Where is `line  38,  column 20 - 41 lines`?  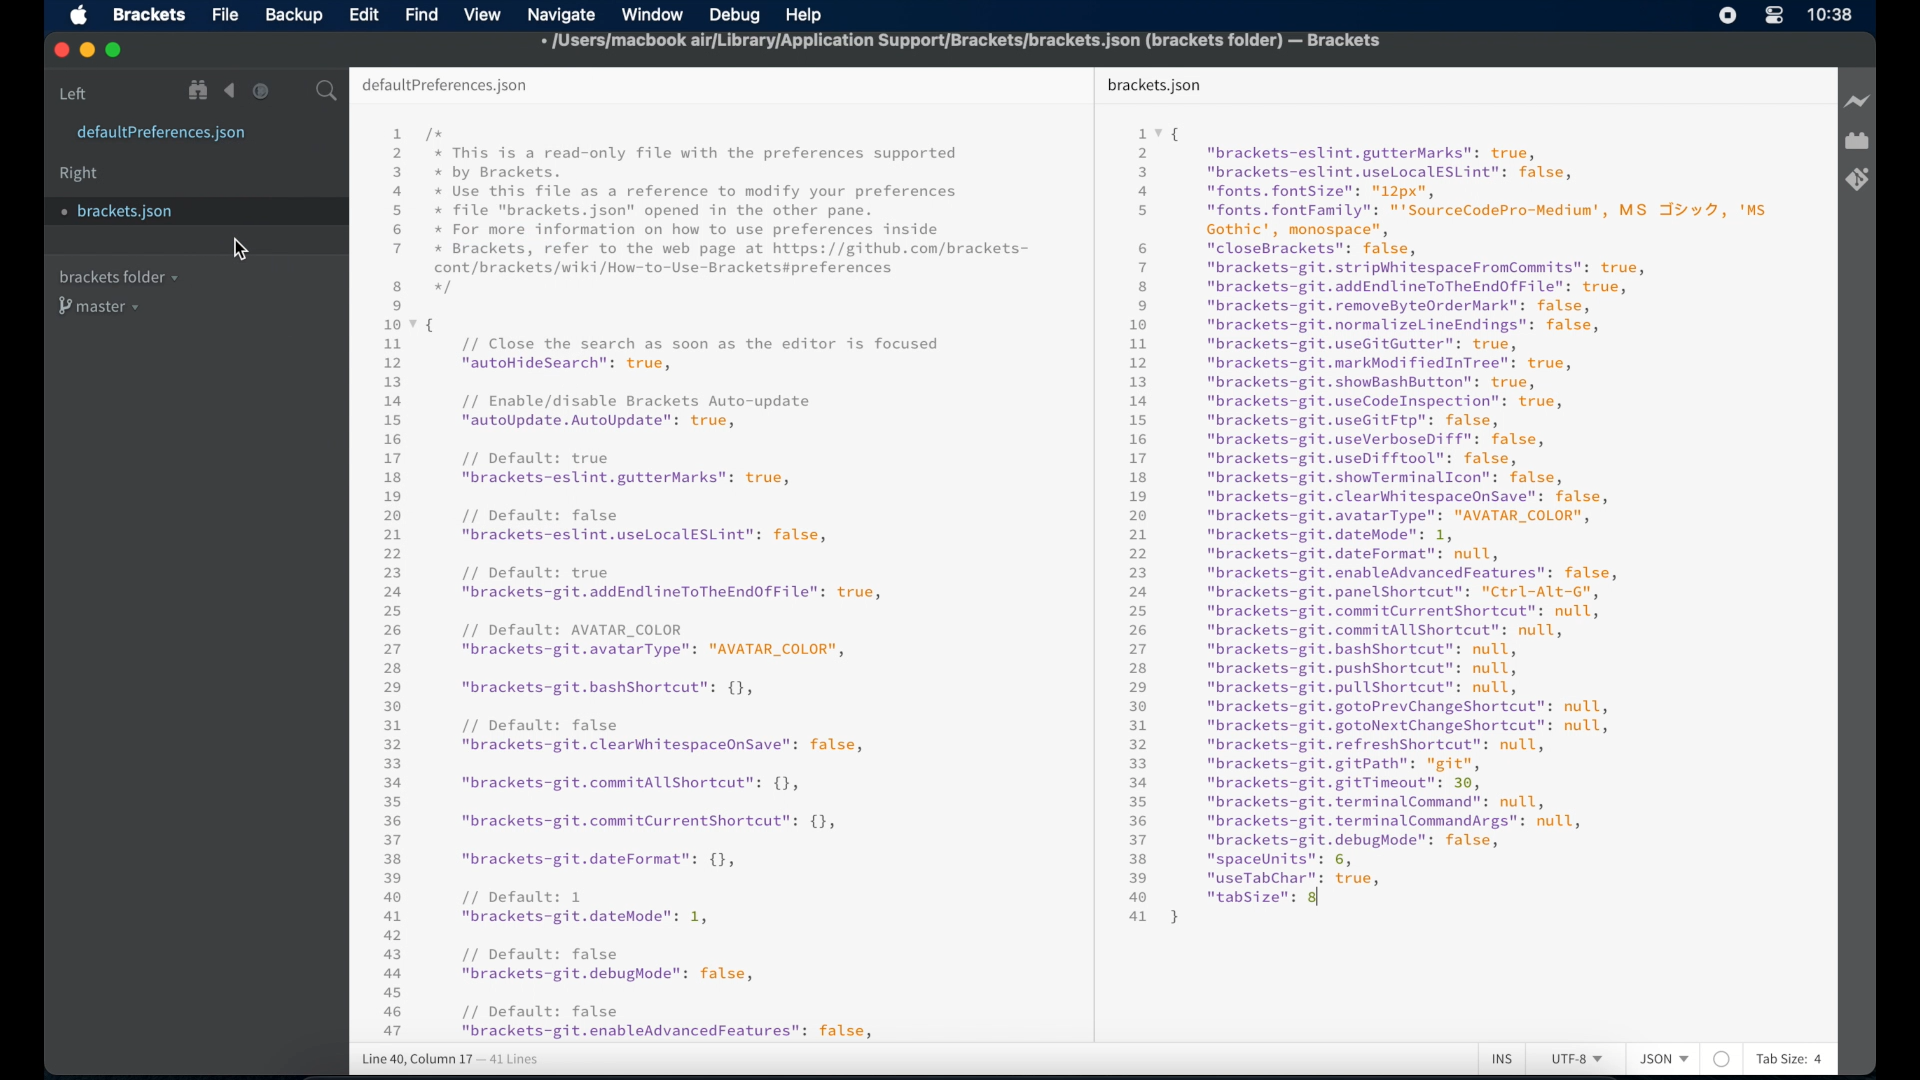 line  38,  column 20 - 41 lines is located at coordinates (451, 1060).